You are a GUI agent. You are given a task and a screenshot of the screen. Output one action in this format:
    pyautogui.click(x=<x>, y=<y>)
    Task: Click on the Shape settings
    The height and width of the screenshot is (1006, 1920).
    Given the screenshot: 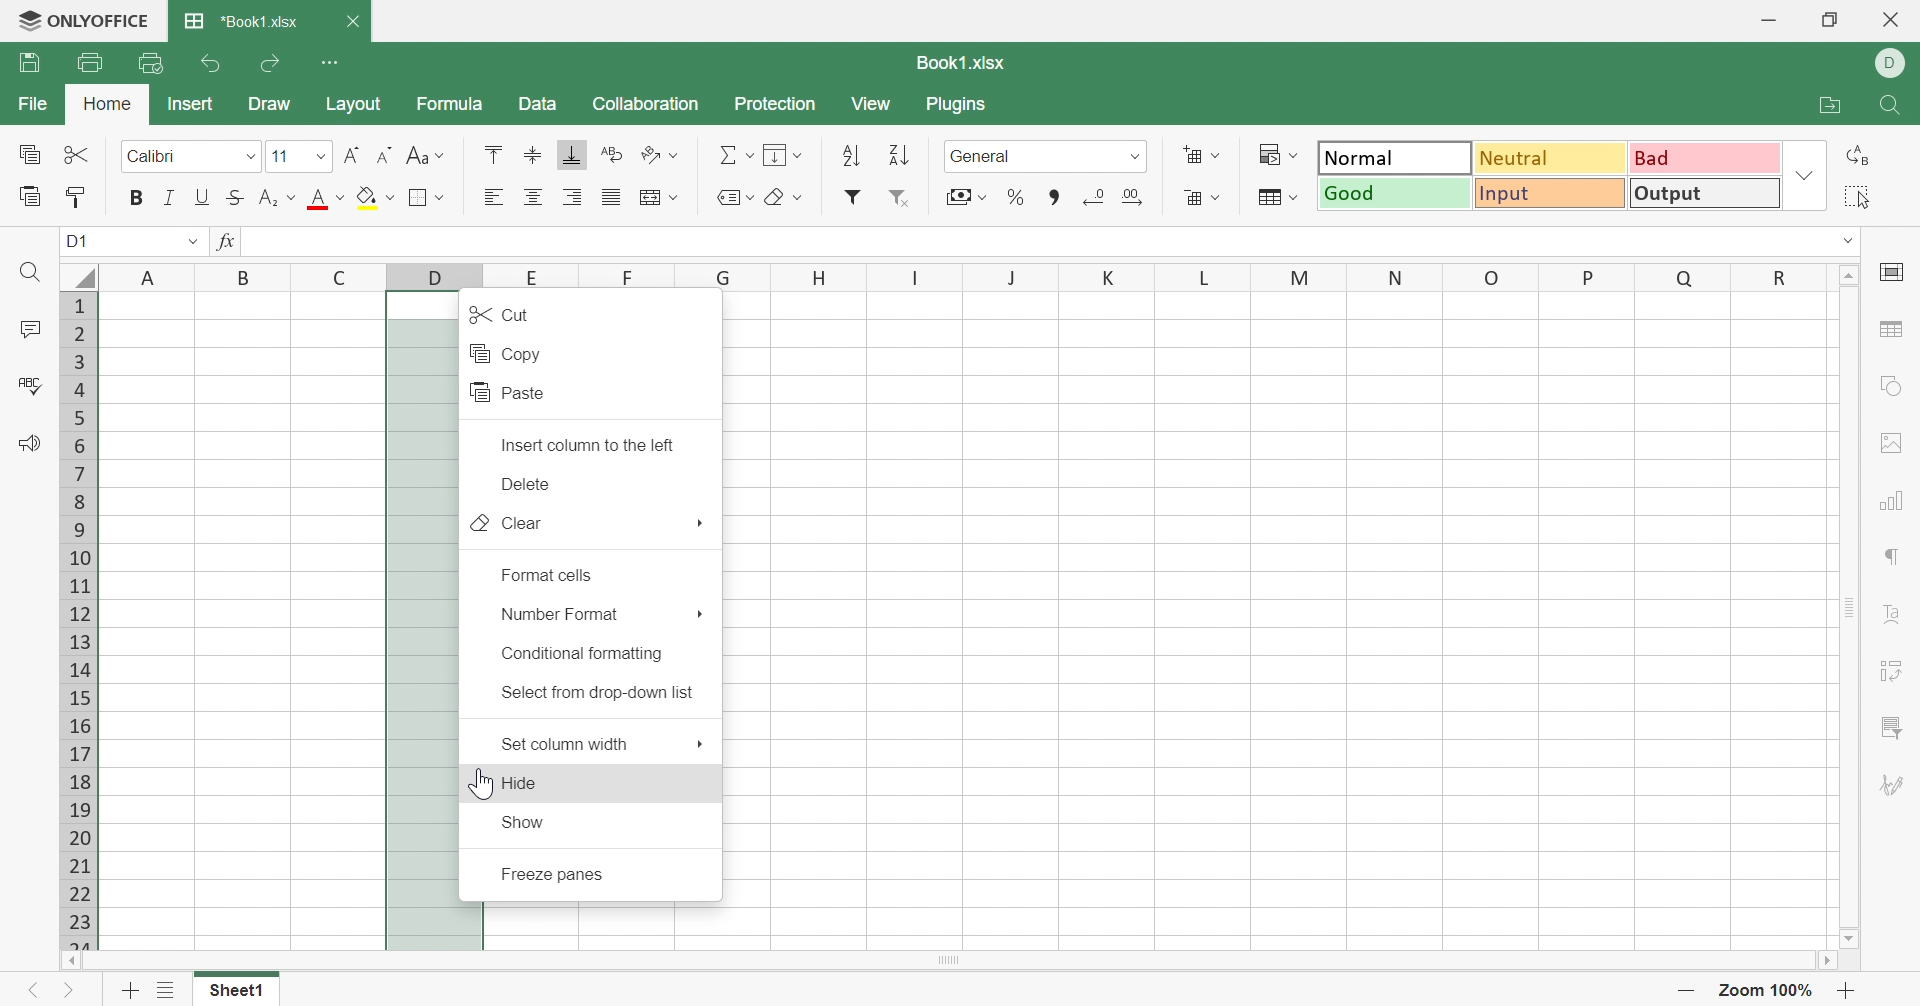 What is the action you would take?
    pyautogui.click(x=1896, y=386)
    